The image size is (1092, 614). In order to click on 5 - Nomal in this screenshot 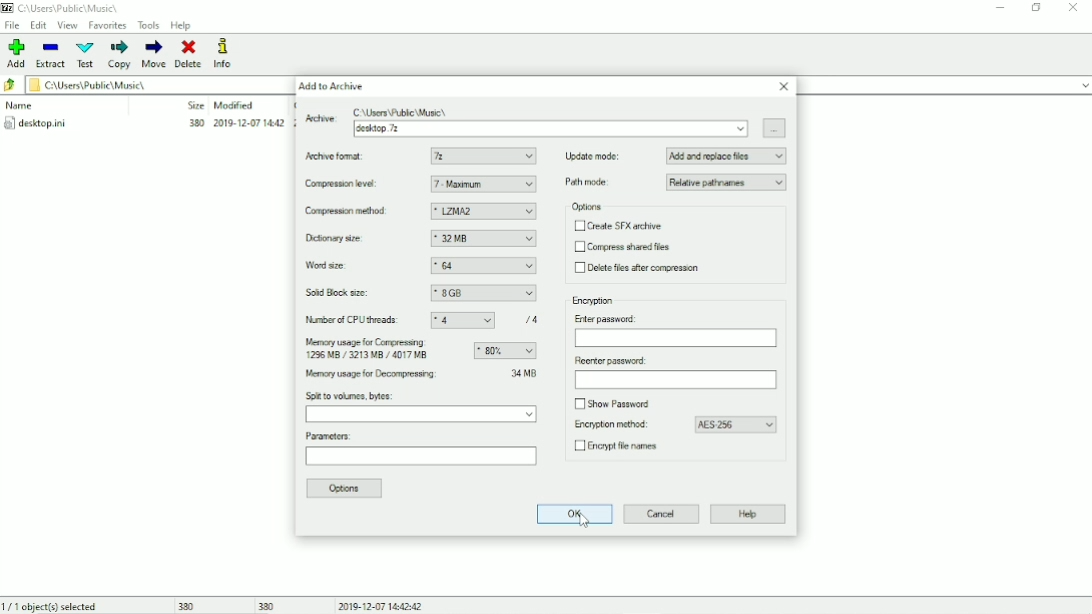, I will do `click(483, 184)`.